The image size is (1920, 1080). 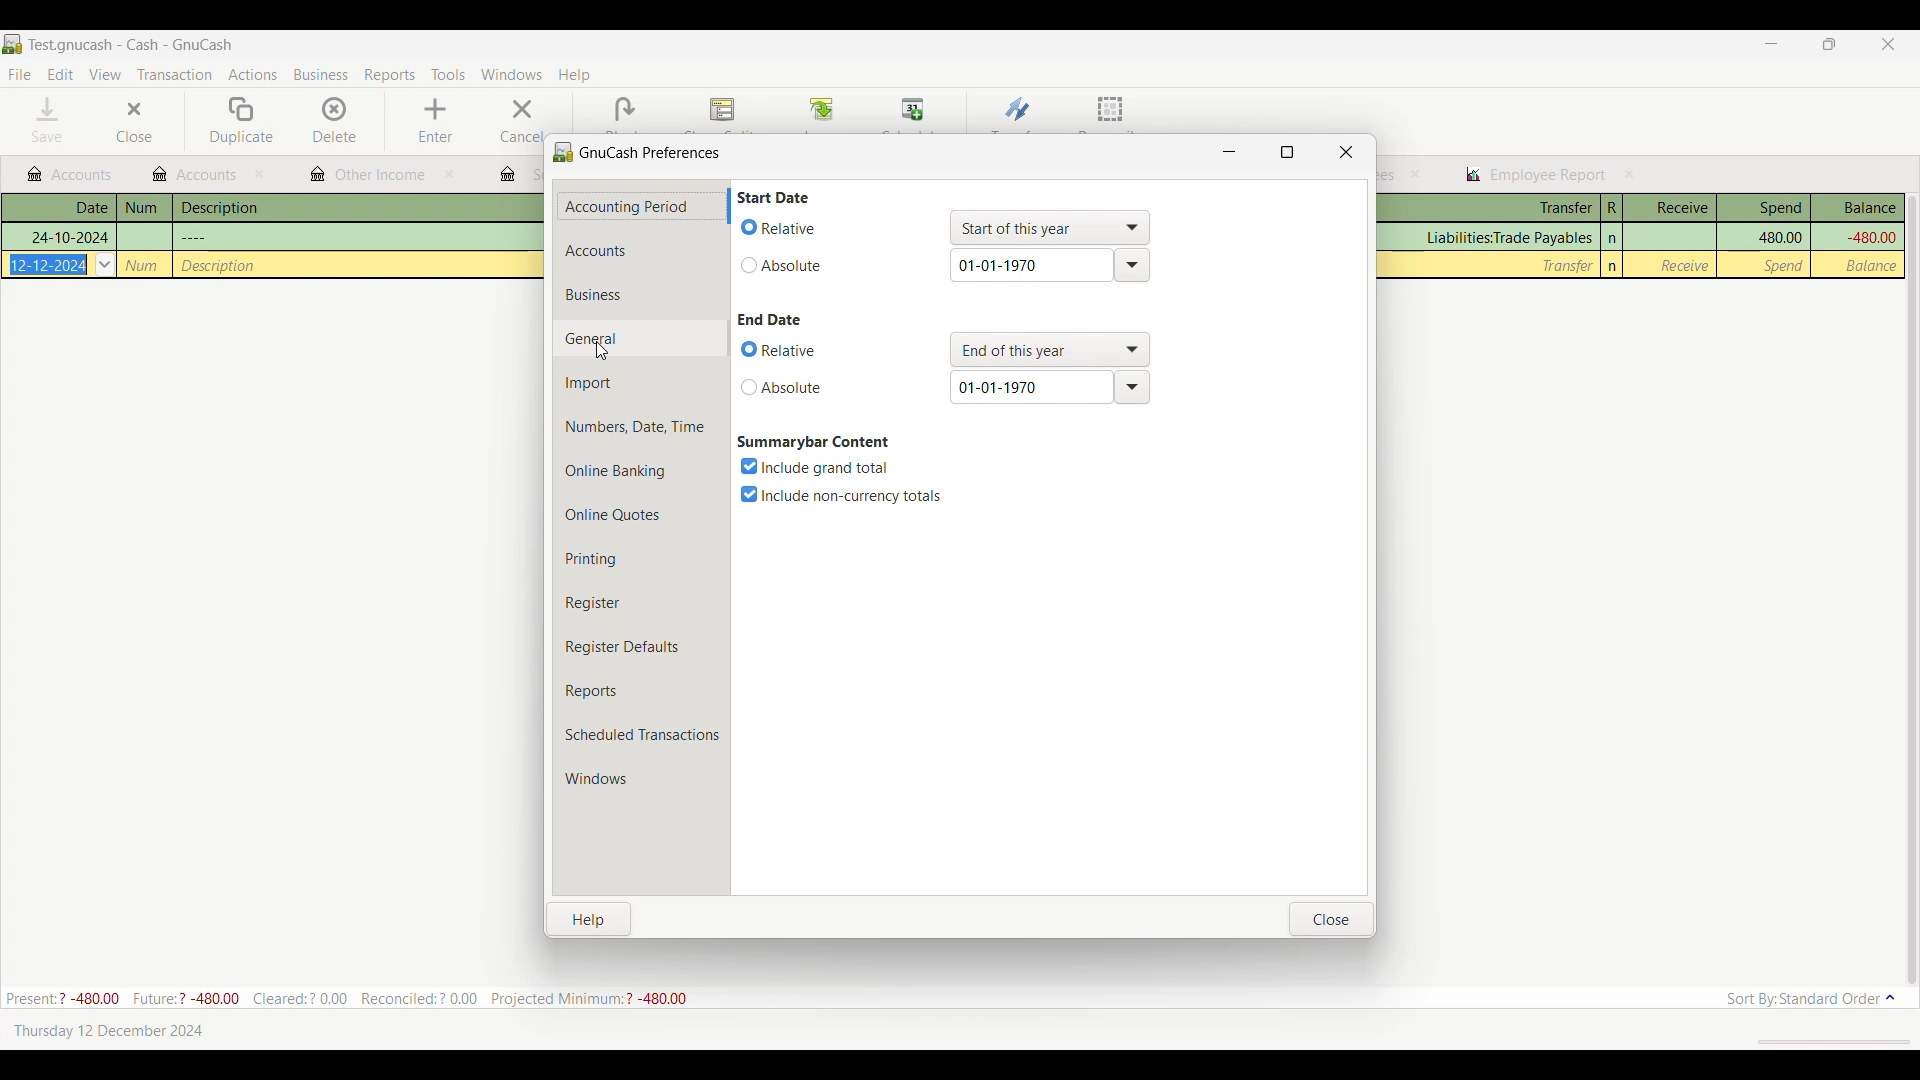 What do you see at coordinates (174, 75) in the screenshot?
I see `Transaction menu` at bounding box center [174, 75].